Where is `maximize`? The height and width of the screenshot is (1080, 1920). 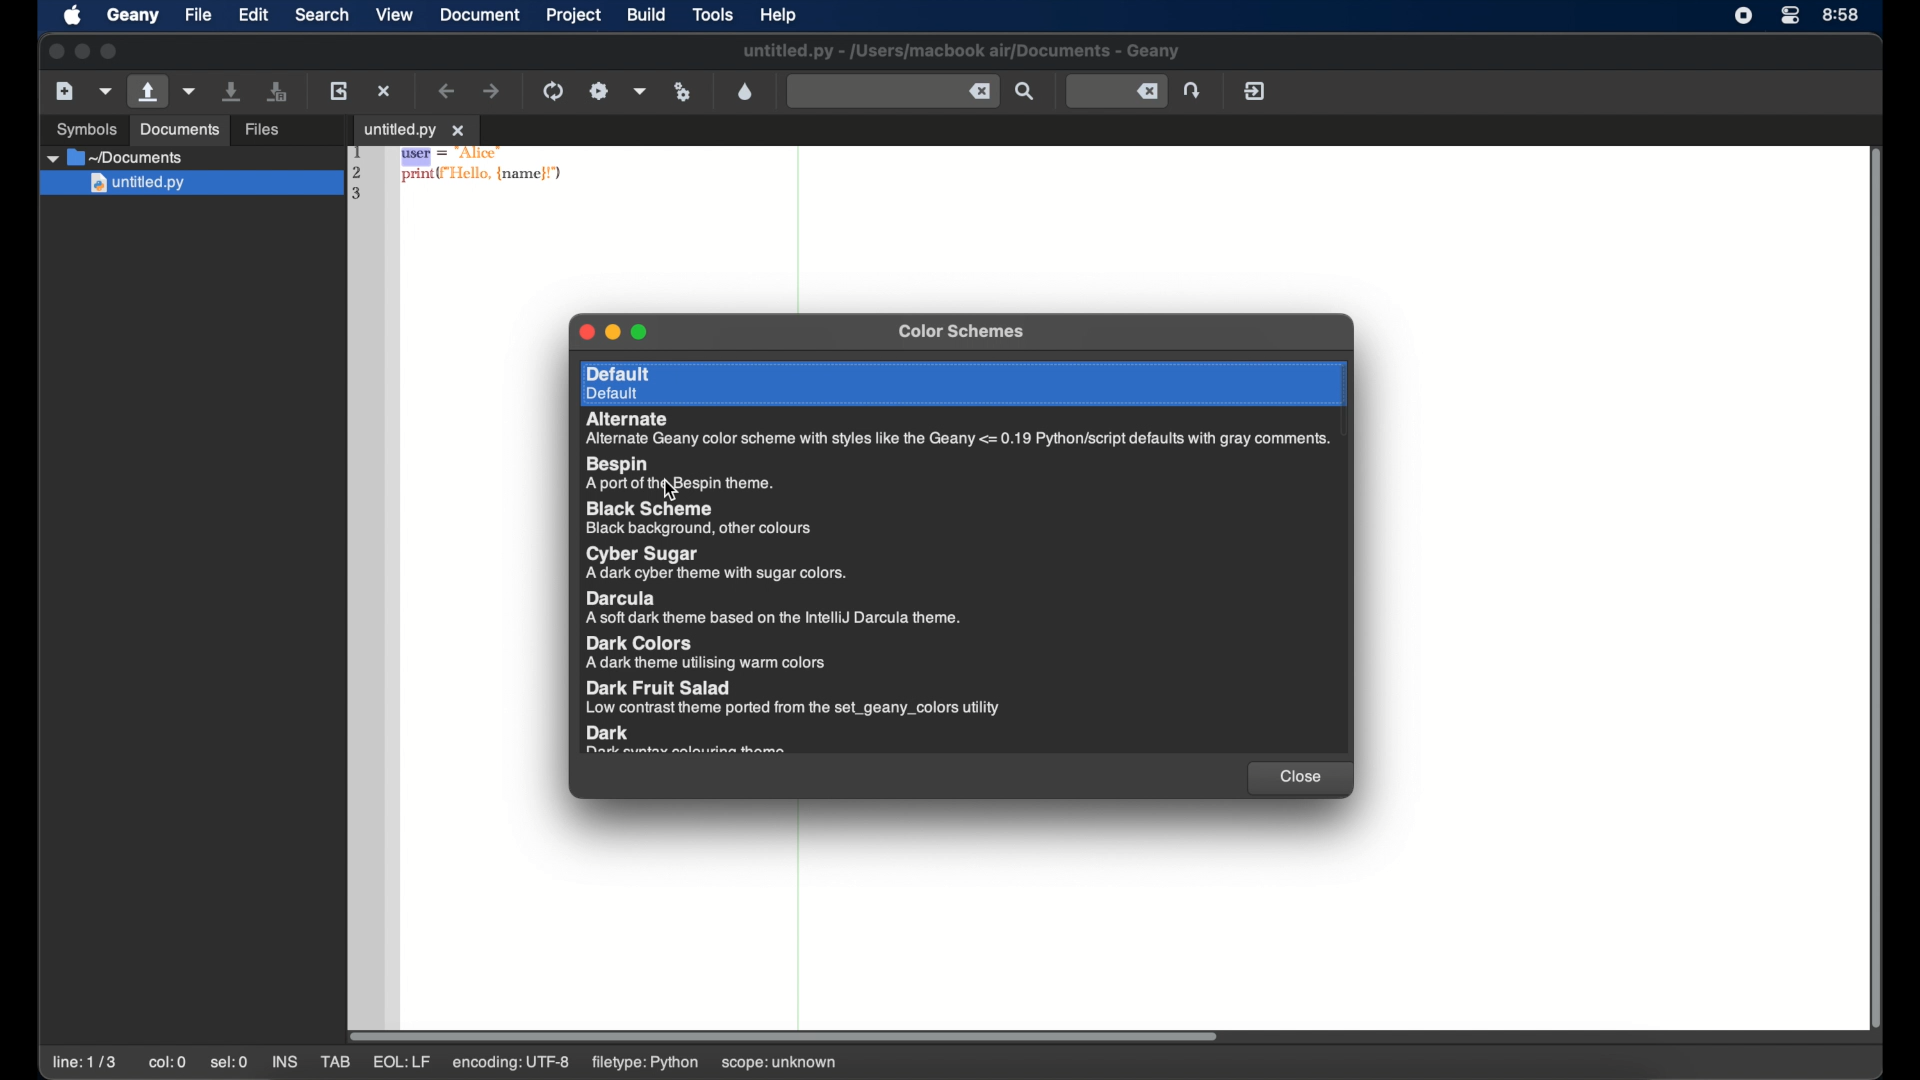
maximize is located at coordinates (641, 332).